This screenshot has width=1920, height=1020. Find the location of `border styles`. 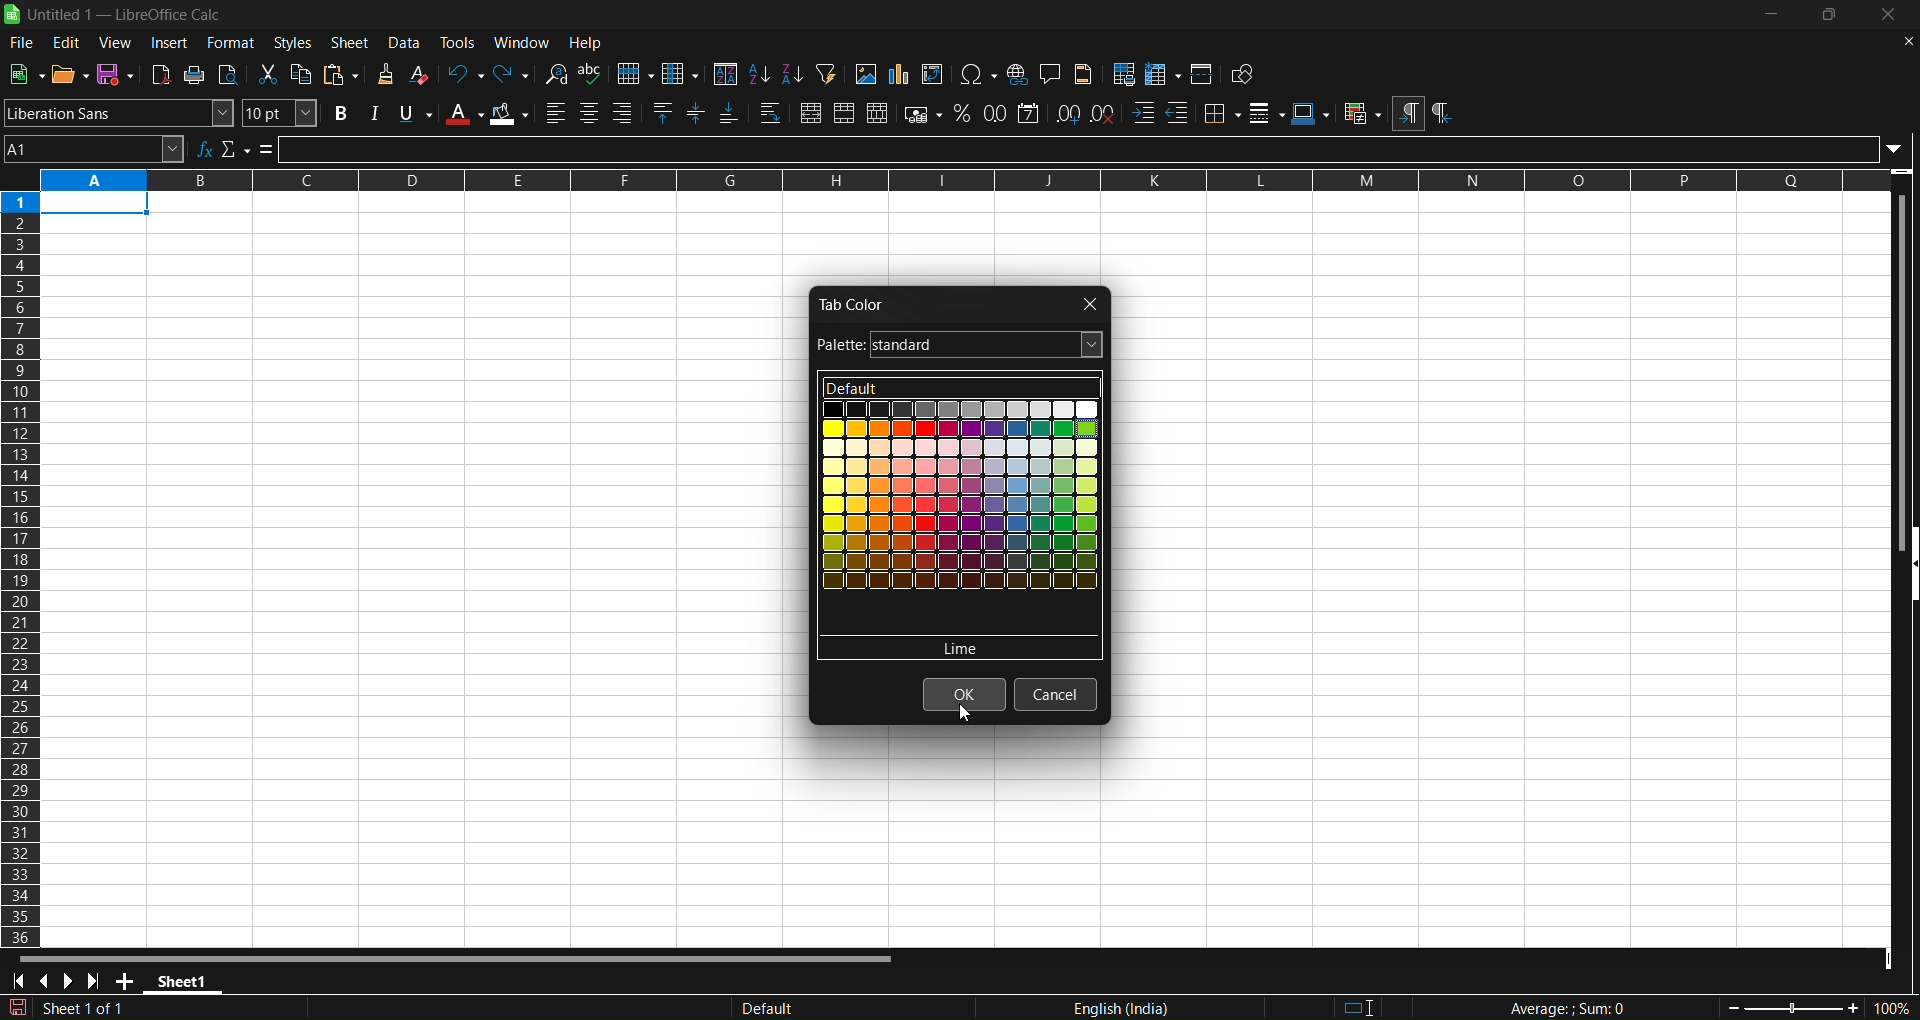

border styles is located at coordinates (1267, 113).